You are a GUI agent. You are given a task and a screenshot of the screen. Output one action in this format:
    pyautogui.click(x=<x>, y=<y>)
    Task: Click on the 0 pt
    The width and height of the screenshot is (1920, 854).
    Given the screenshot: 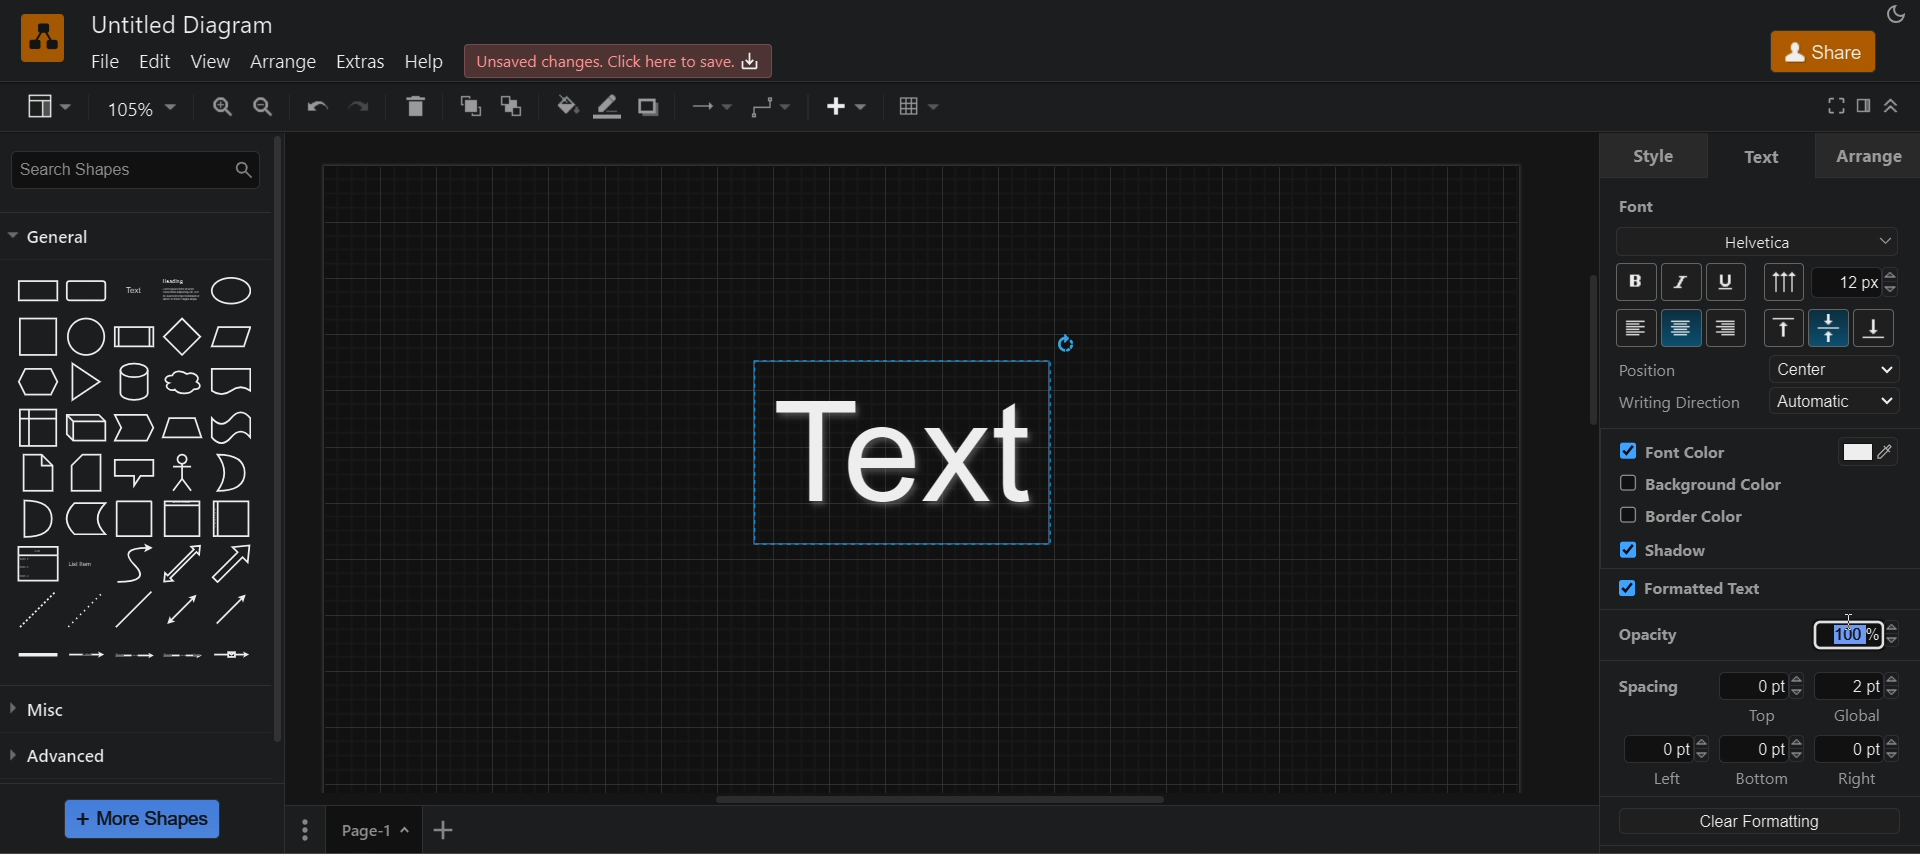 What is the action you would take?
    pyautogui.click(x=1666, y=749)
    